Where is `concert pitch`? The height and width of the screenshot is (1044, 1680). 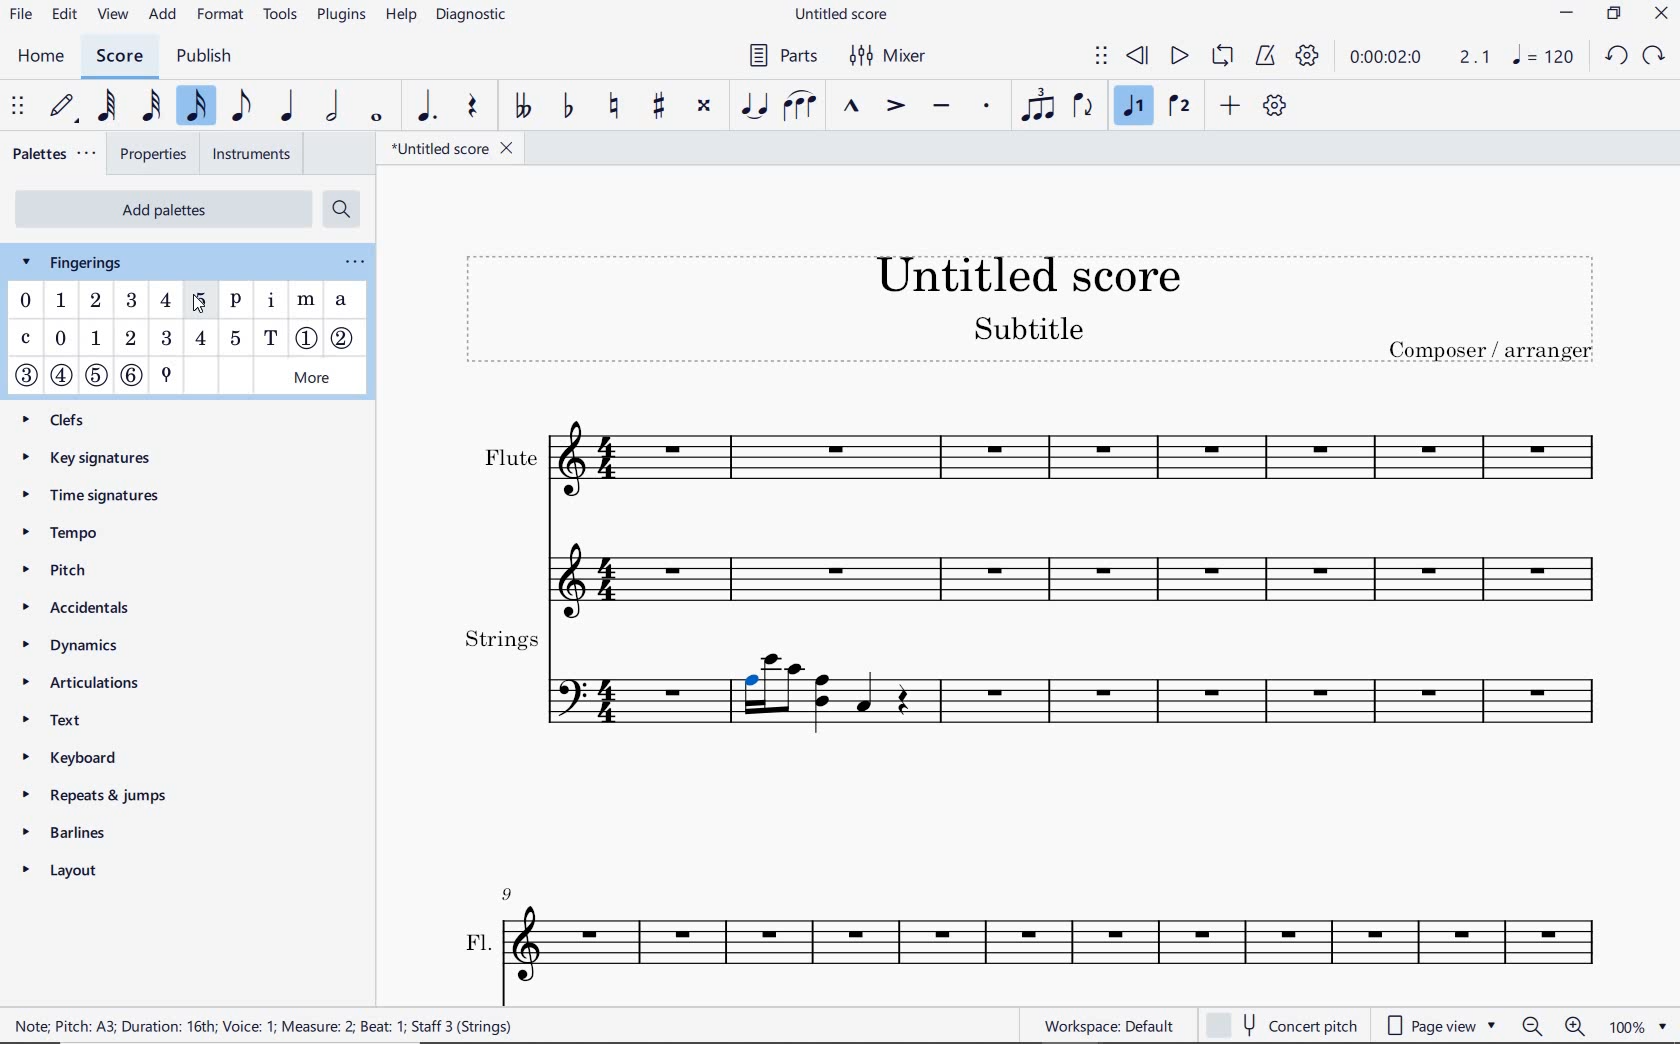
concert pitch is located at coordinates (1281, 1026).